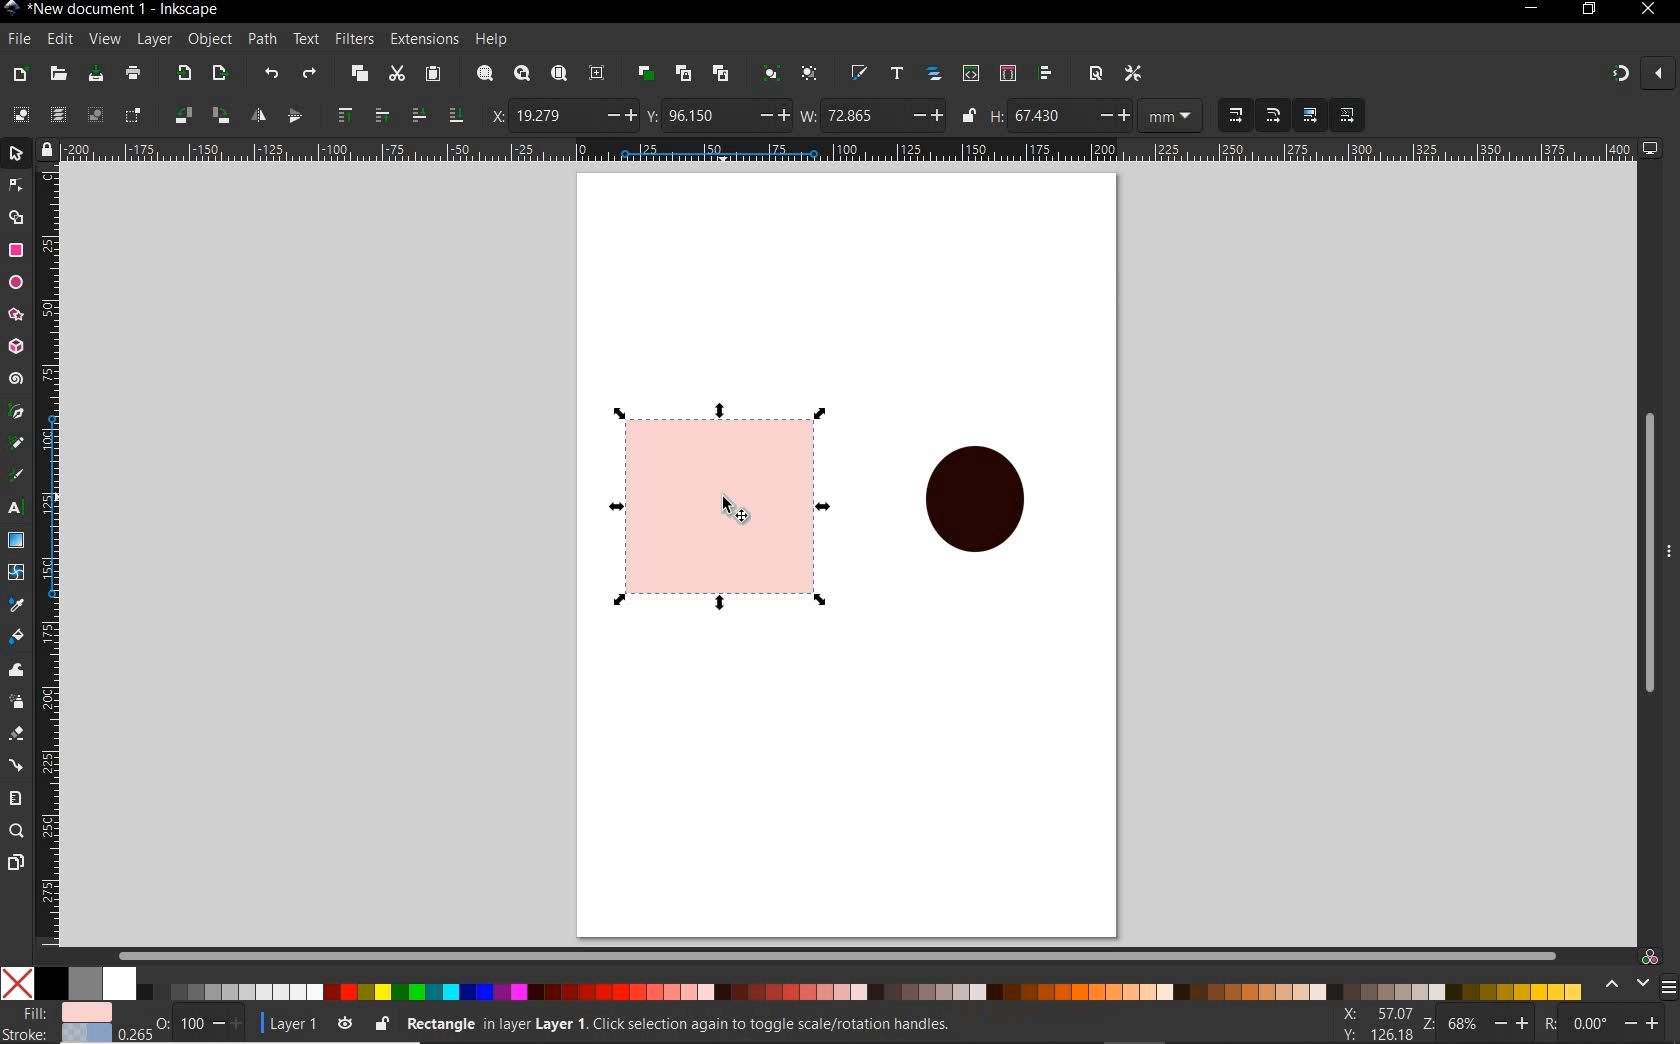  Describe the element at coordinates (492, 40) in the screenshot. I see `help` at that location.